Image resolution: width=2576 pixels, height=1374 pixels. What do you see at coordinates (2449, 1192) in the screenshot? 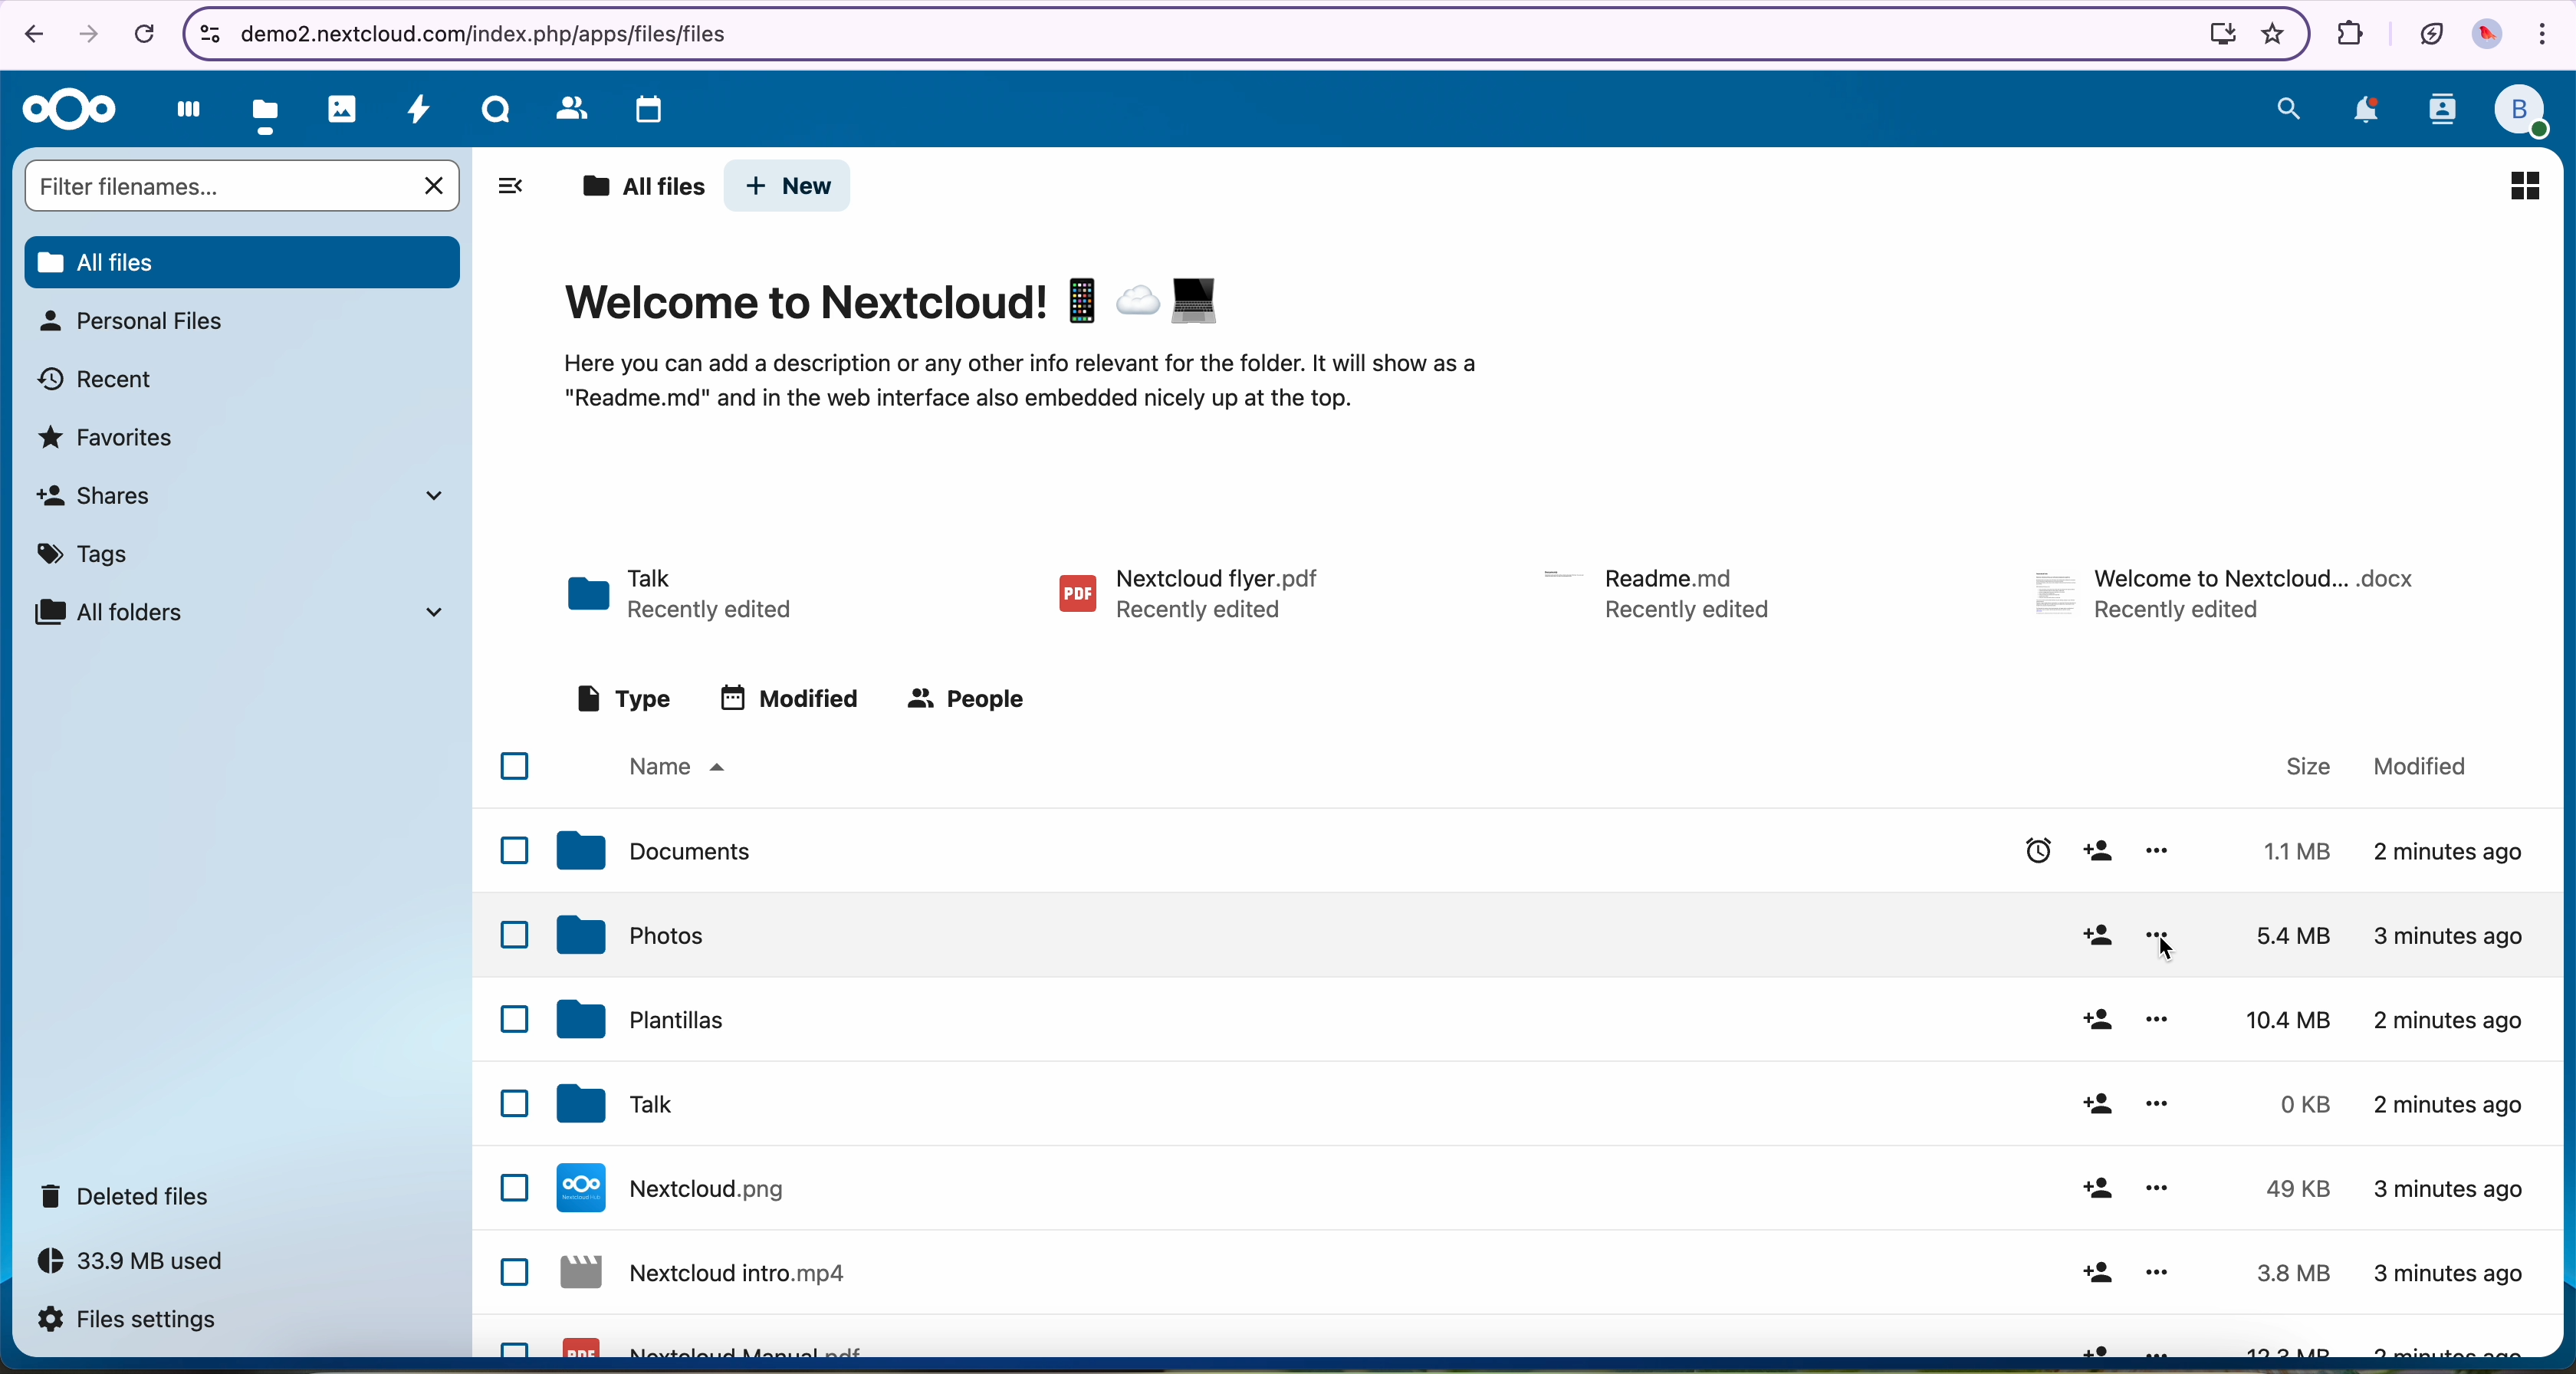
I see `3 minutes ago` at bounding box center [2449, 1192].